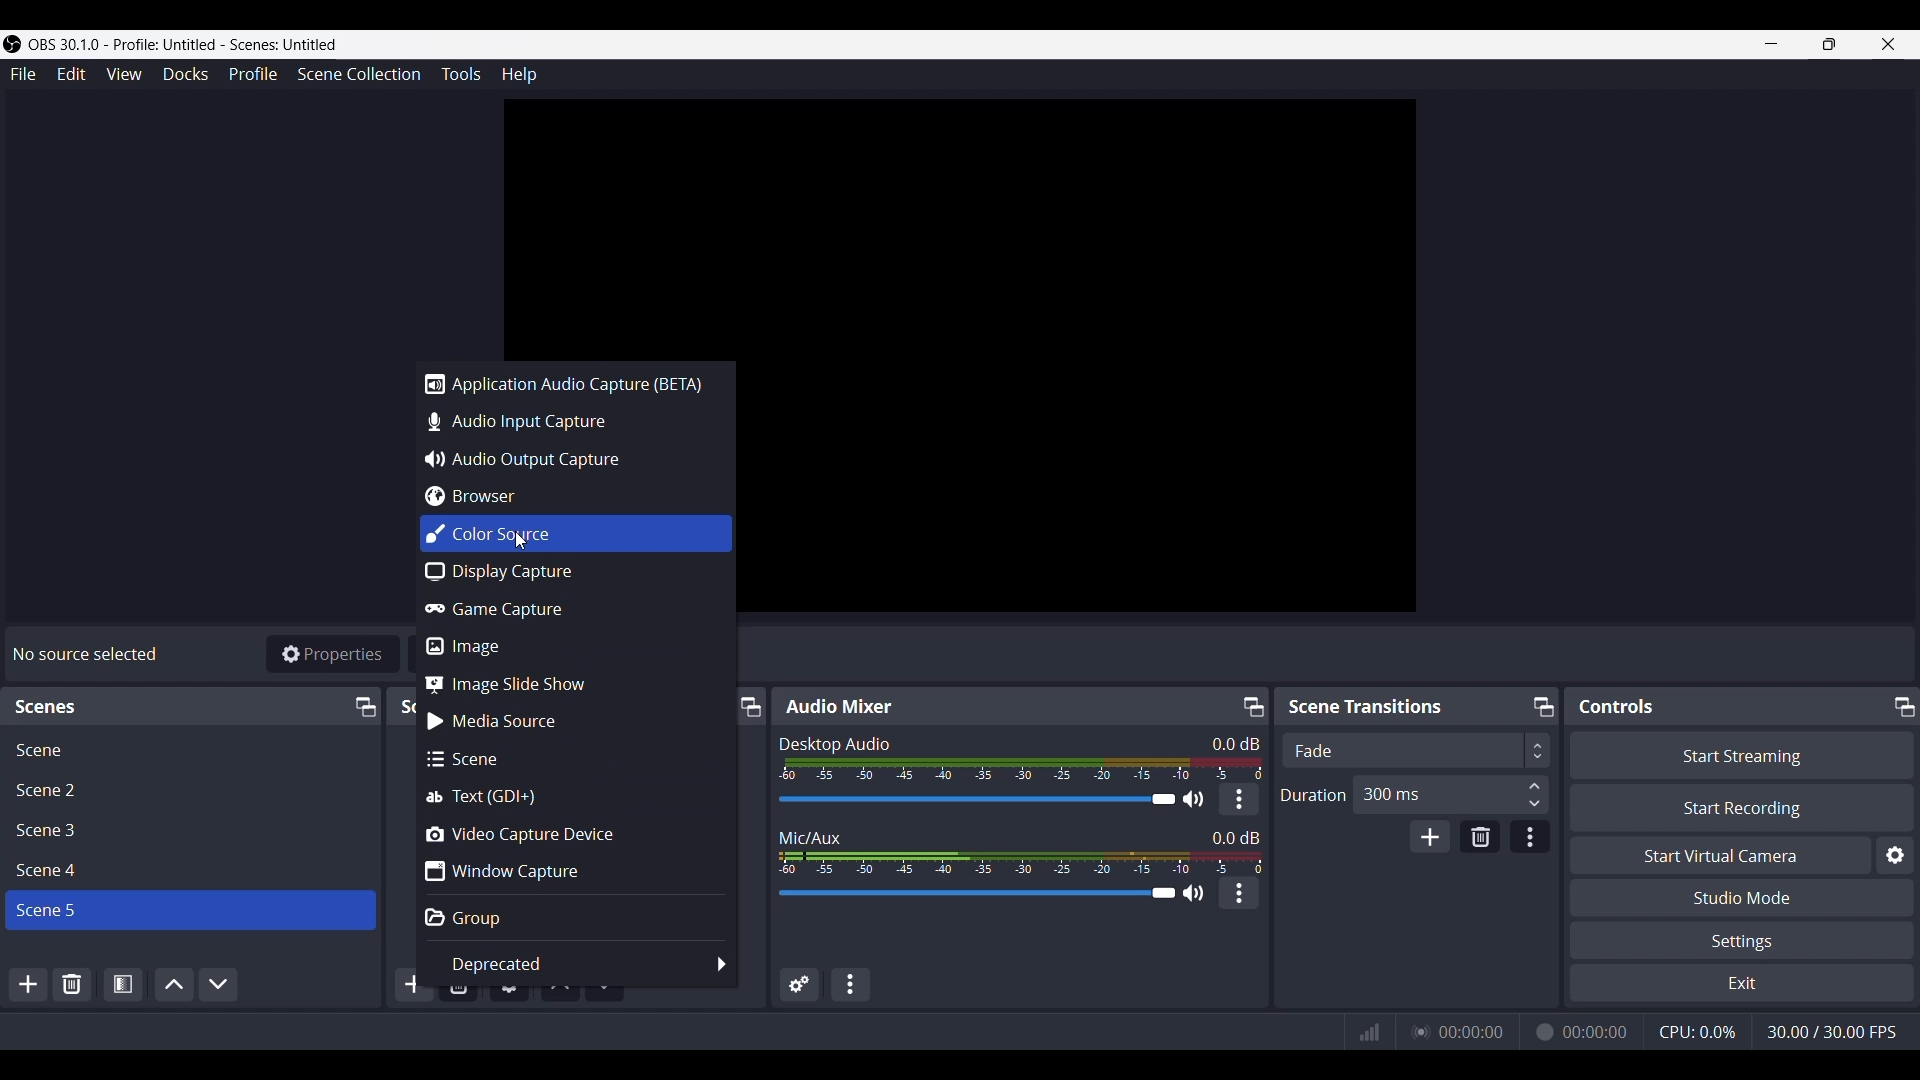 The image size is (1920, 1080). Describe the element at coordinates (1239, 798) in the screenshot. I see `More` at that location.